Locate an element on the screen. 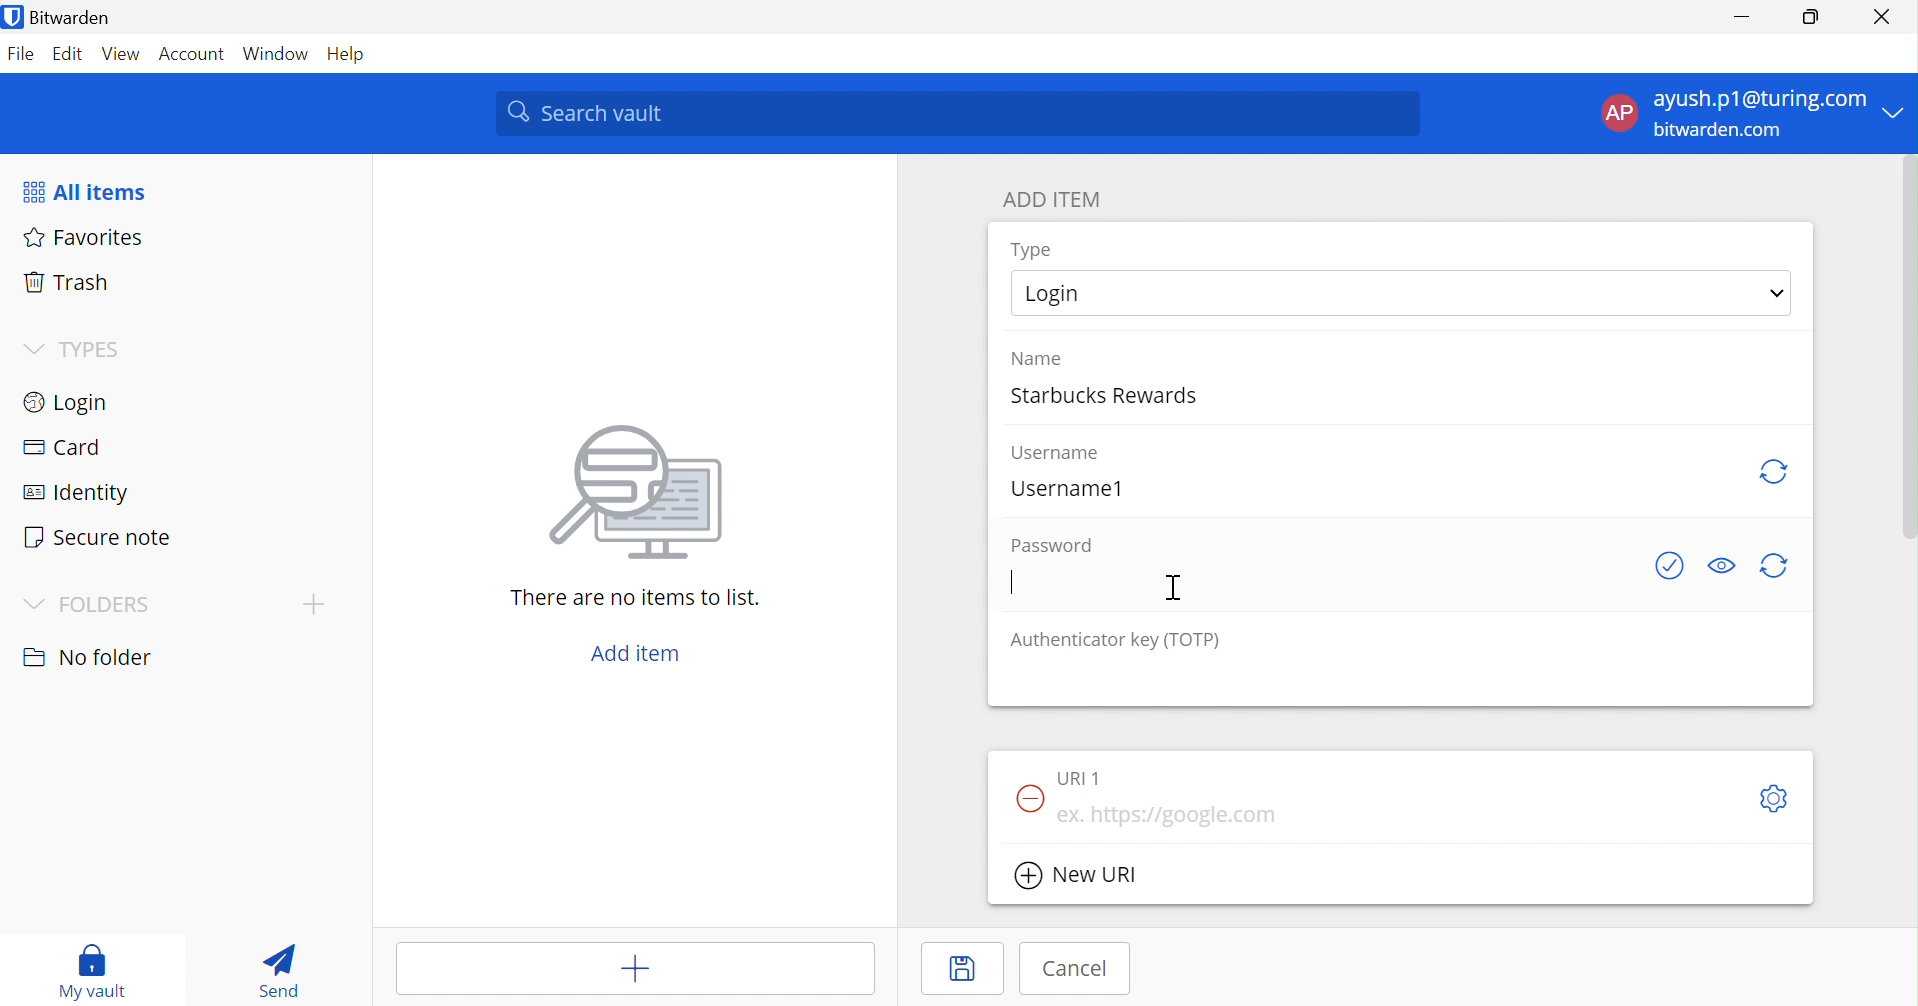  ADD ITEM is located at coordinates (1054, 201).